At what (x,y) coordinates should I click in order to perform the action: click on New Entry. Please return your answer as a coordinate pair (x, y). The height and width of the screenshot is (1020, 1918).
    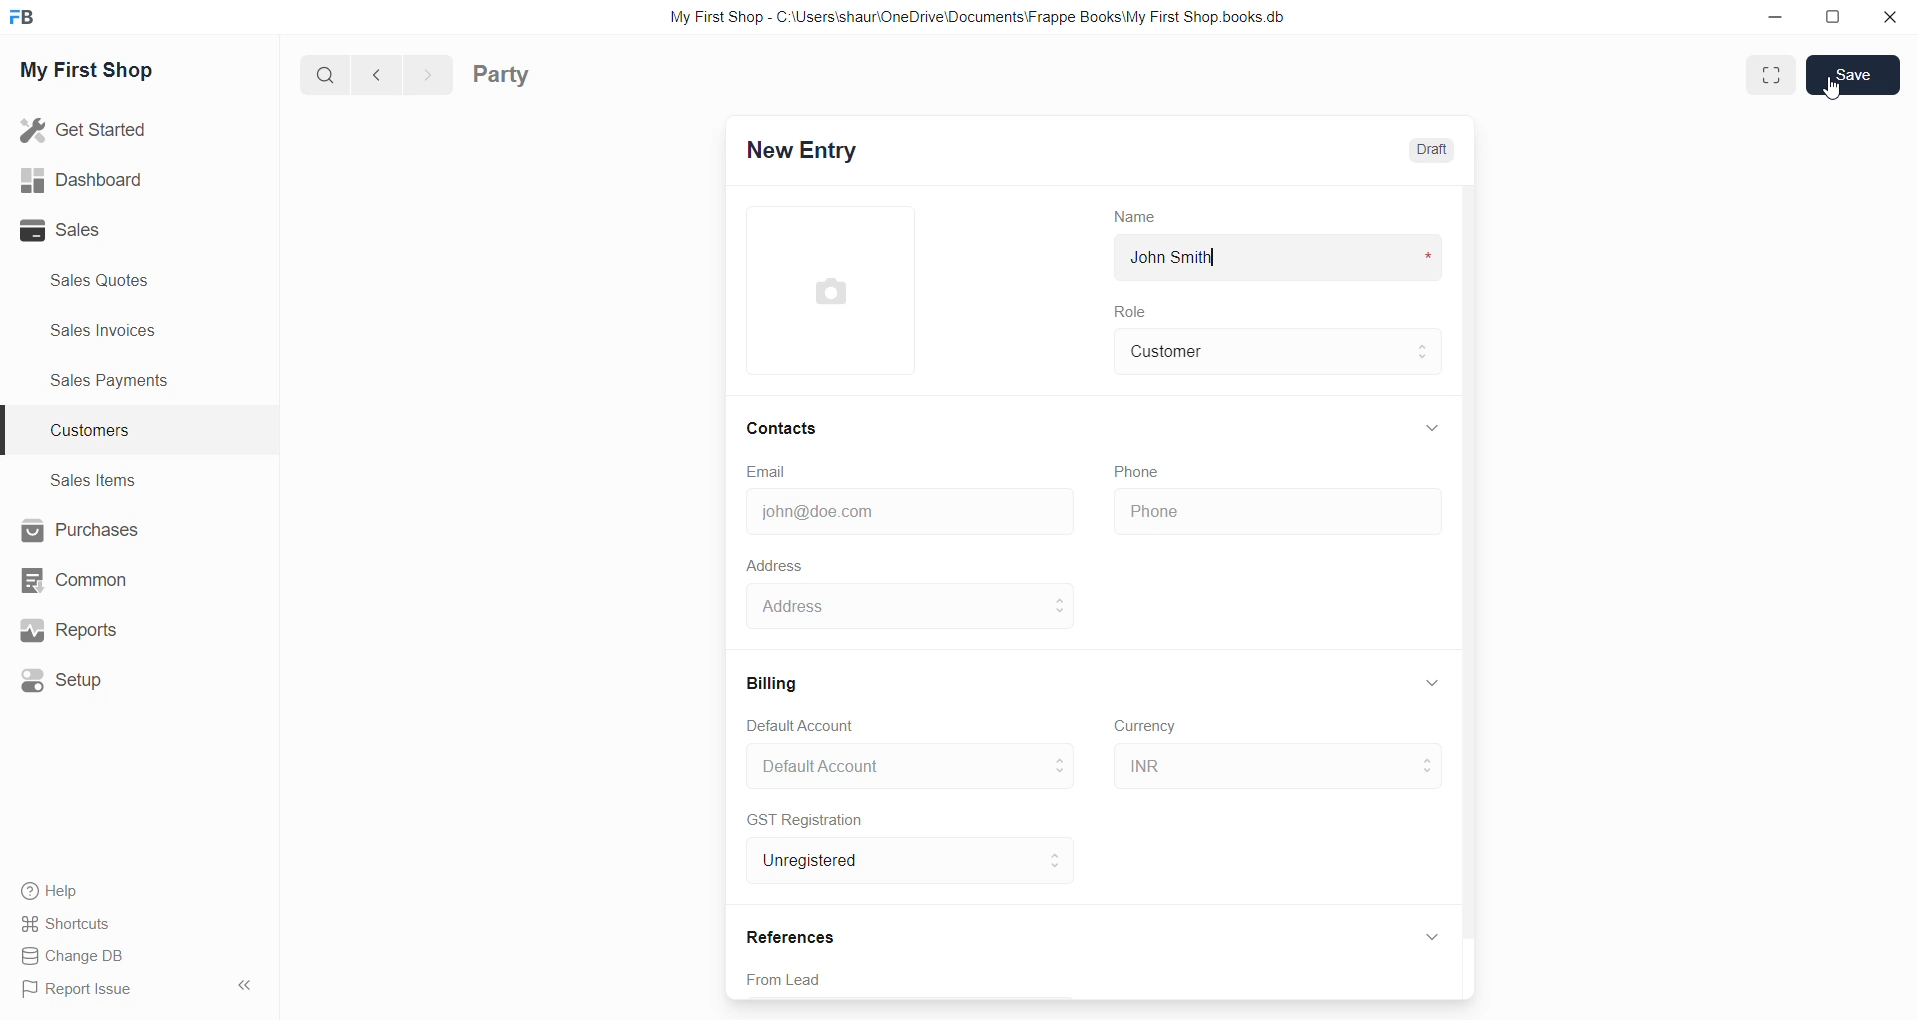
    Looking at the image, I should click on (822, 152).